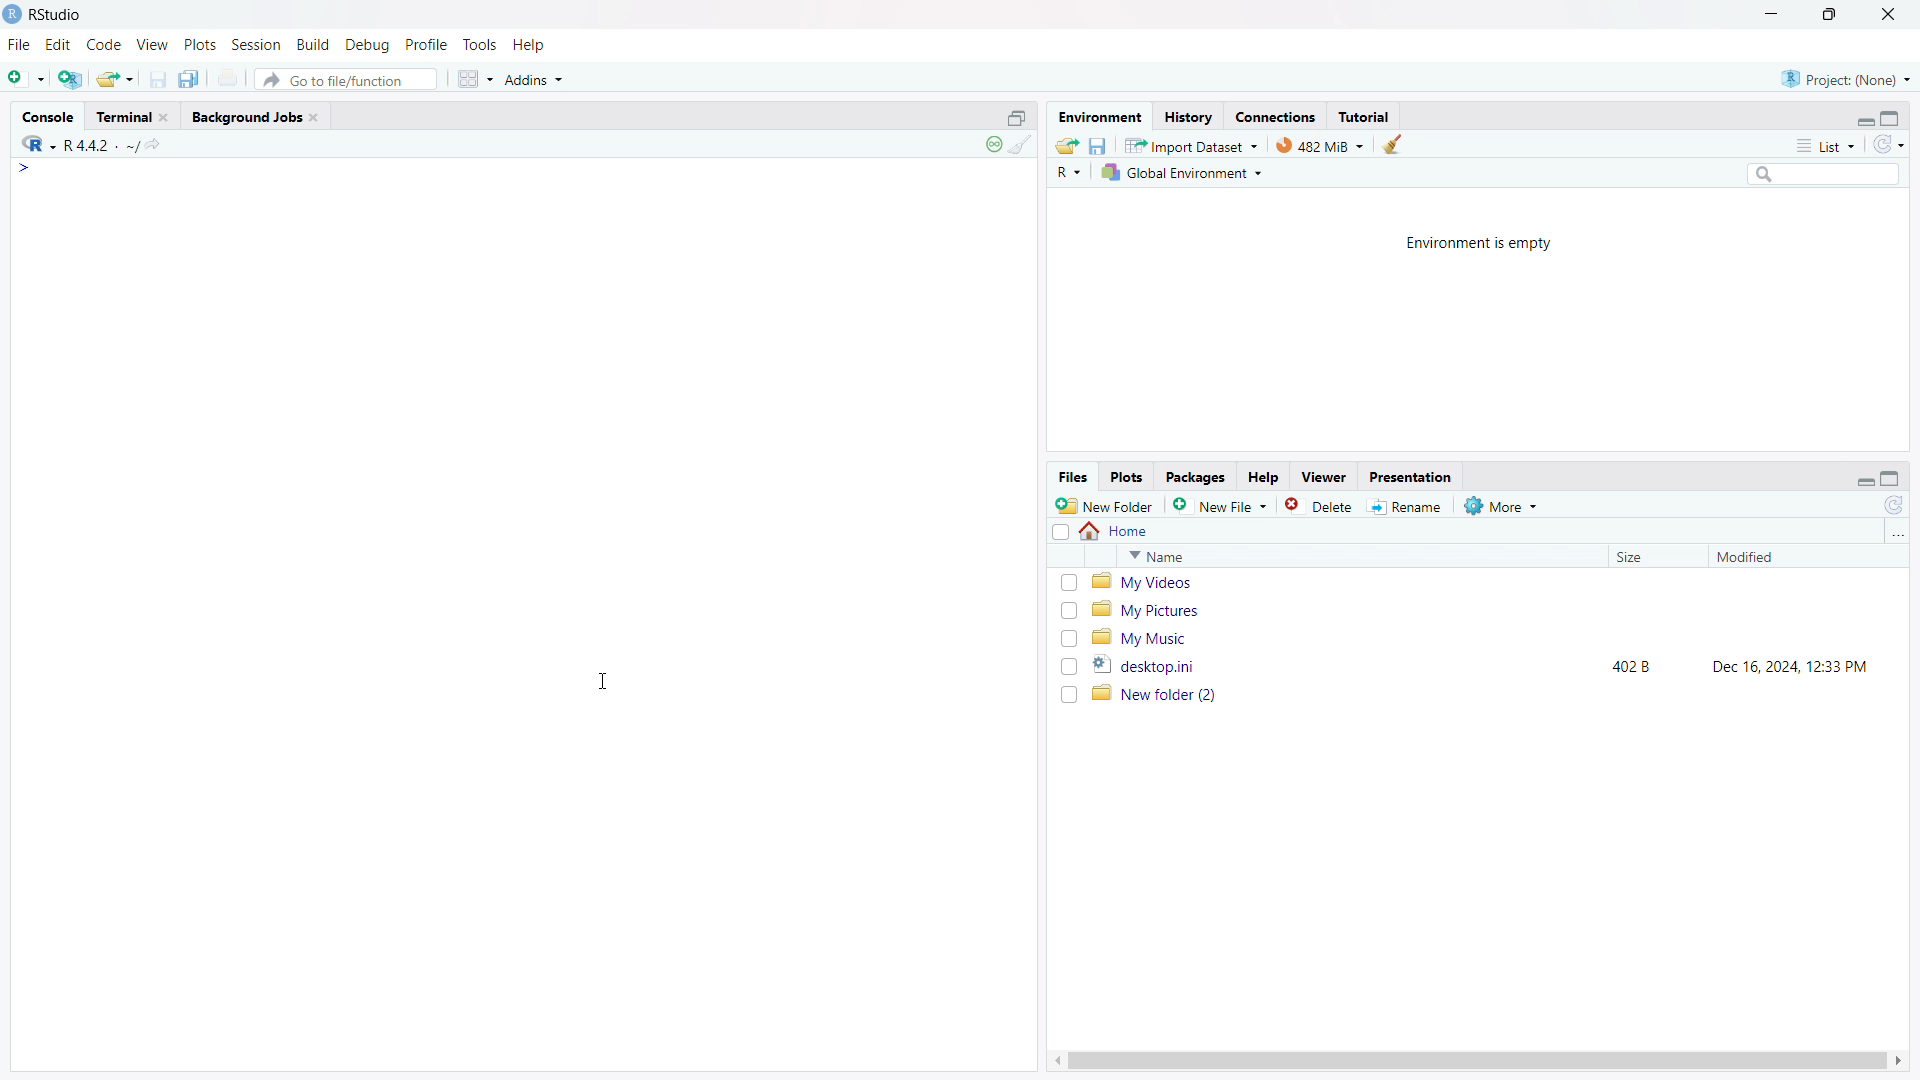  What do you see at coordinates (536, 79) in the screenshot?
I see `addins` at bounding box center [536, 79].